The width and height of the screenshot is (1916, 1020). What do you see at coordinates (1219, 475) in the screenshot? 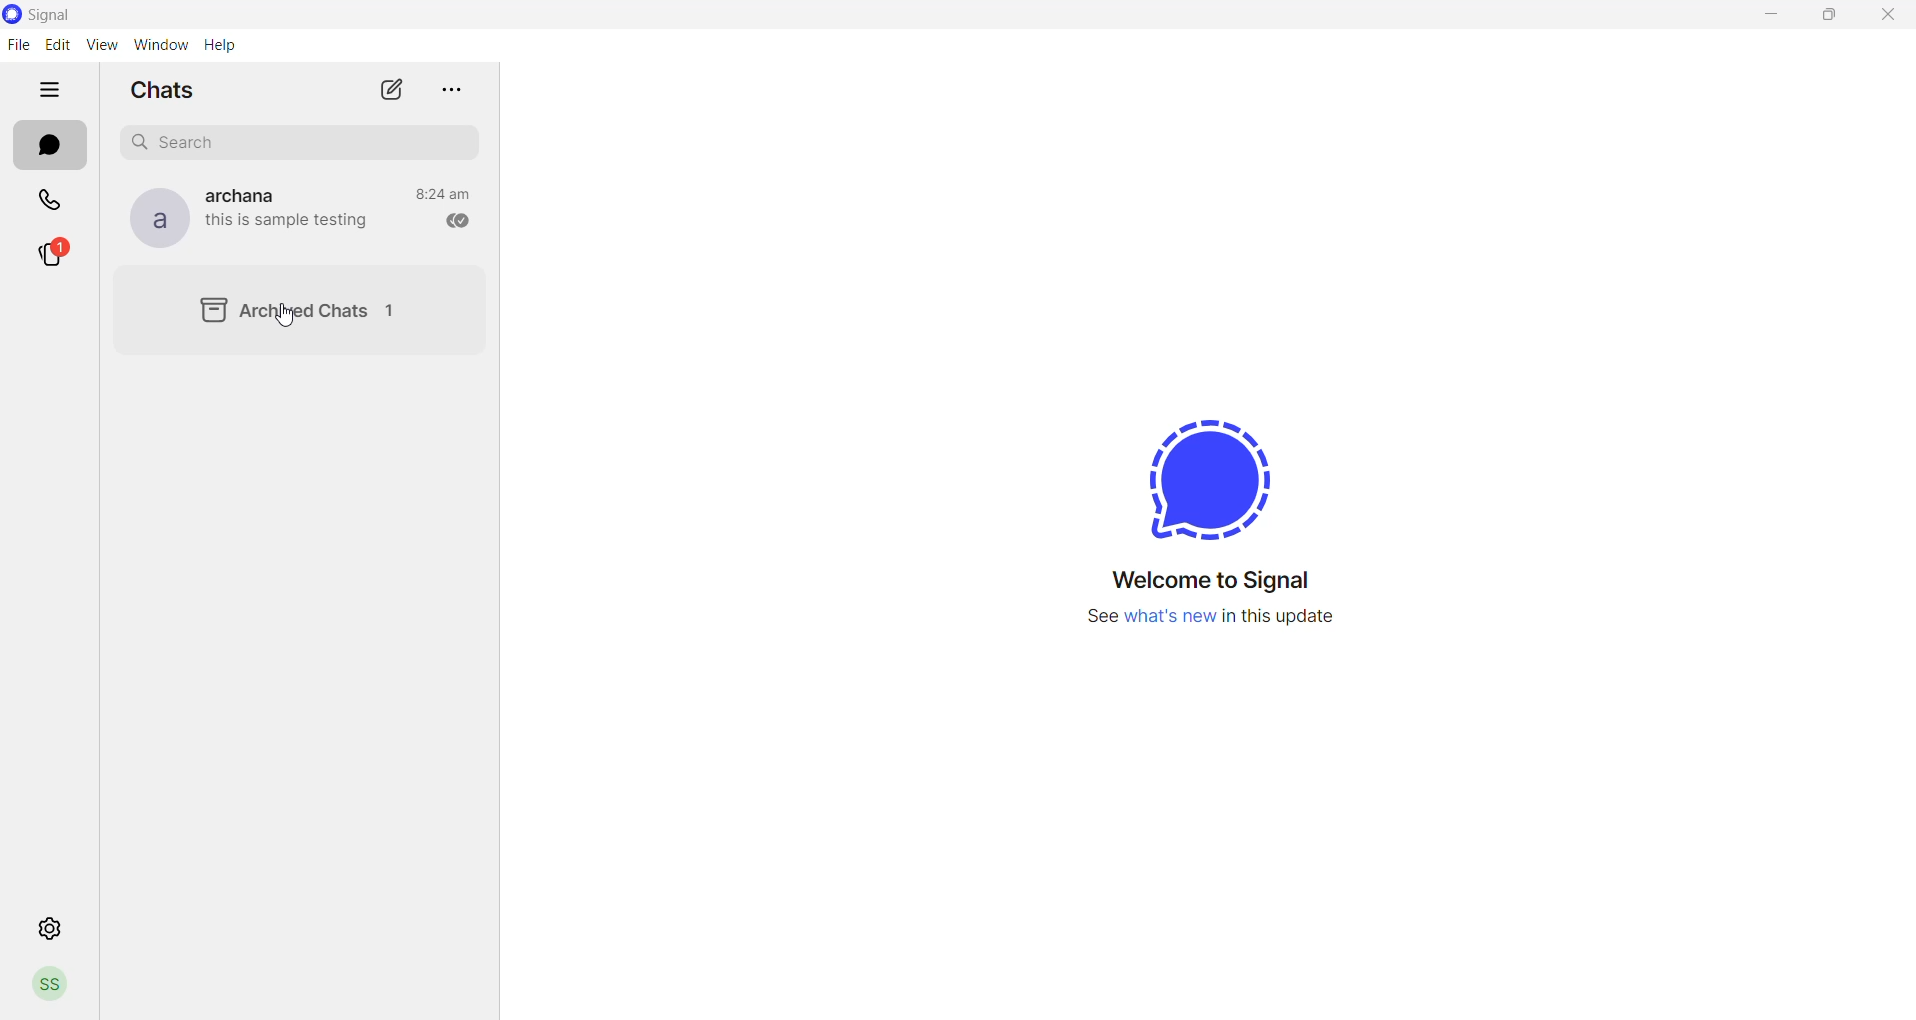
I see `signal logo` at bounding box center [1219, 475].